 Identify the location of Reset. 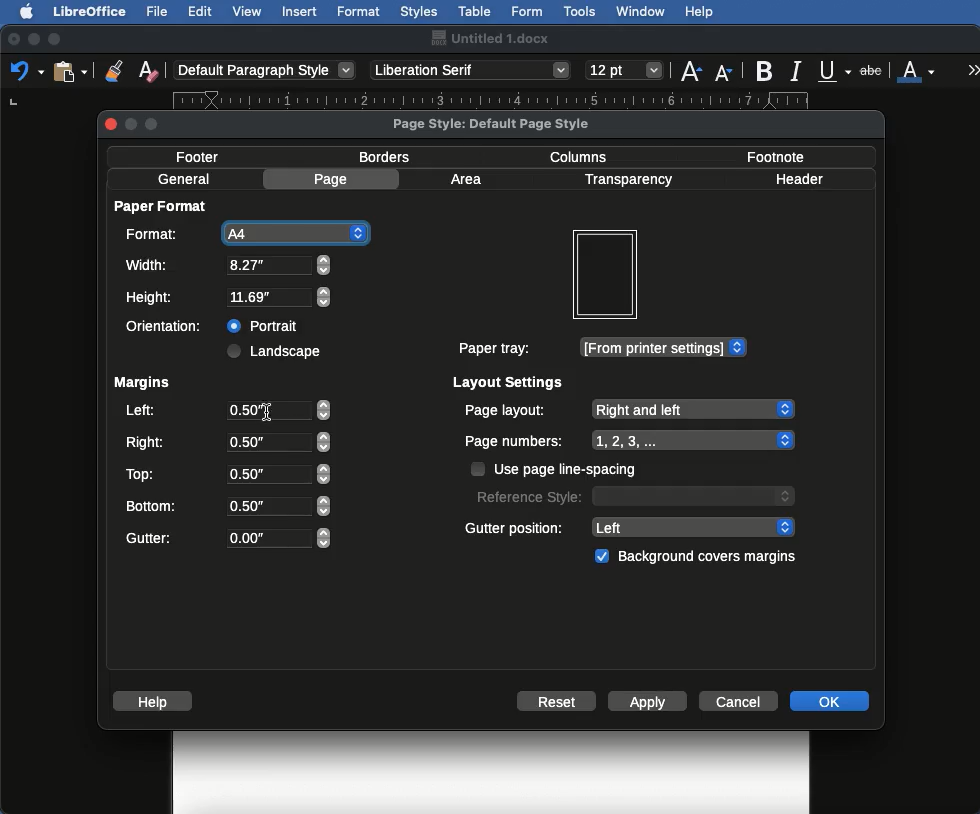
(557, 703).